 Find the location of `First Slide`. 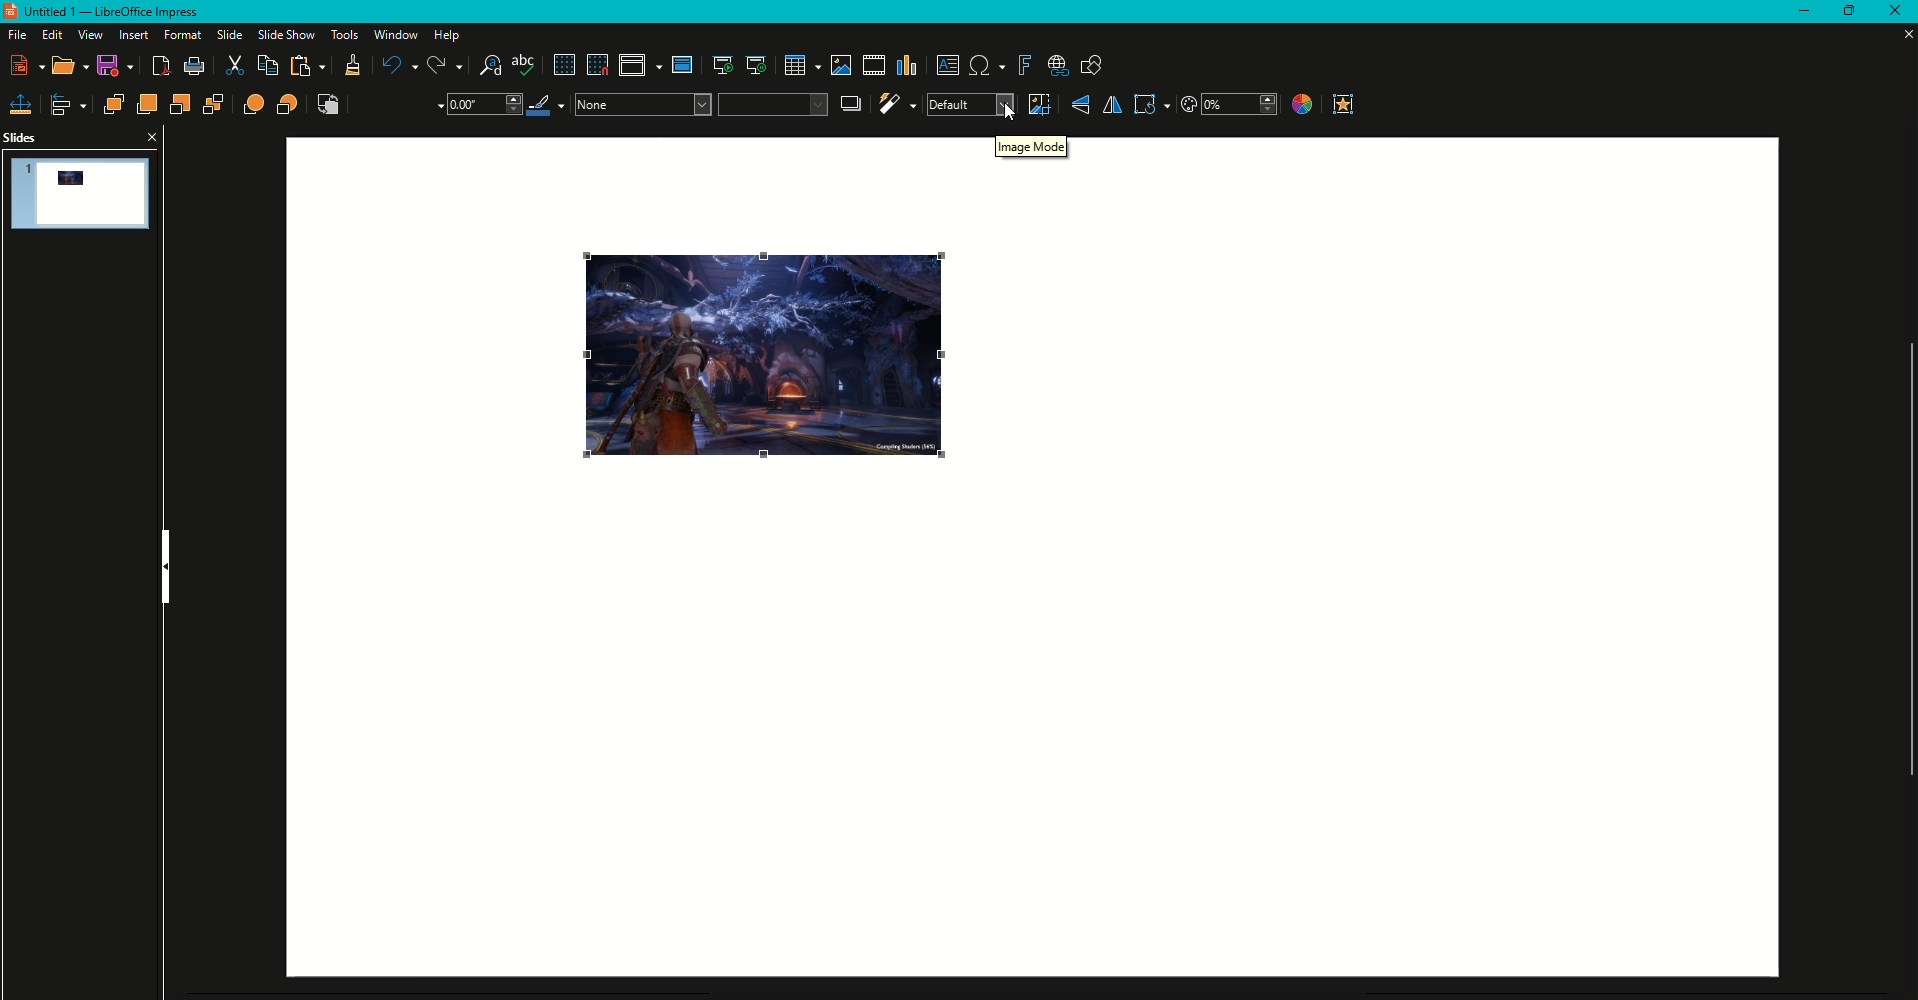

First Slide is located at coordinates (721, 67).